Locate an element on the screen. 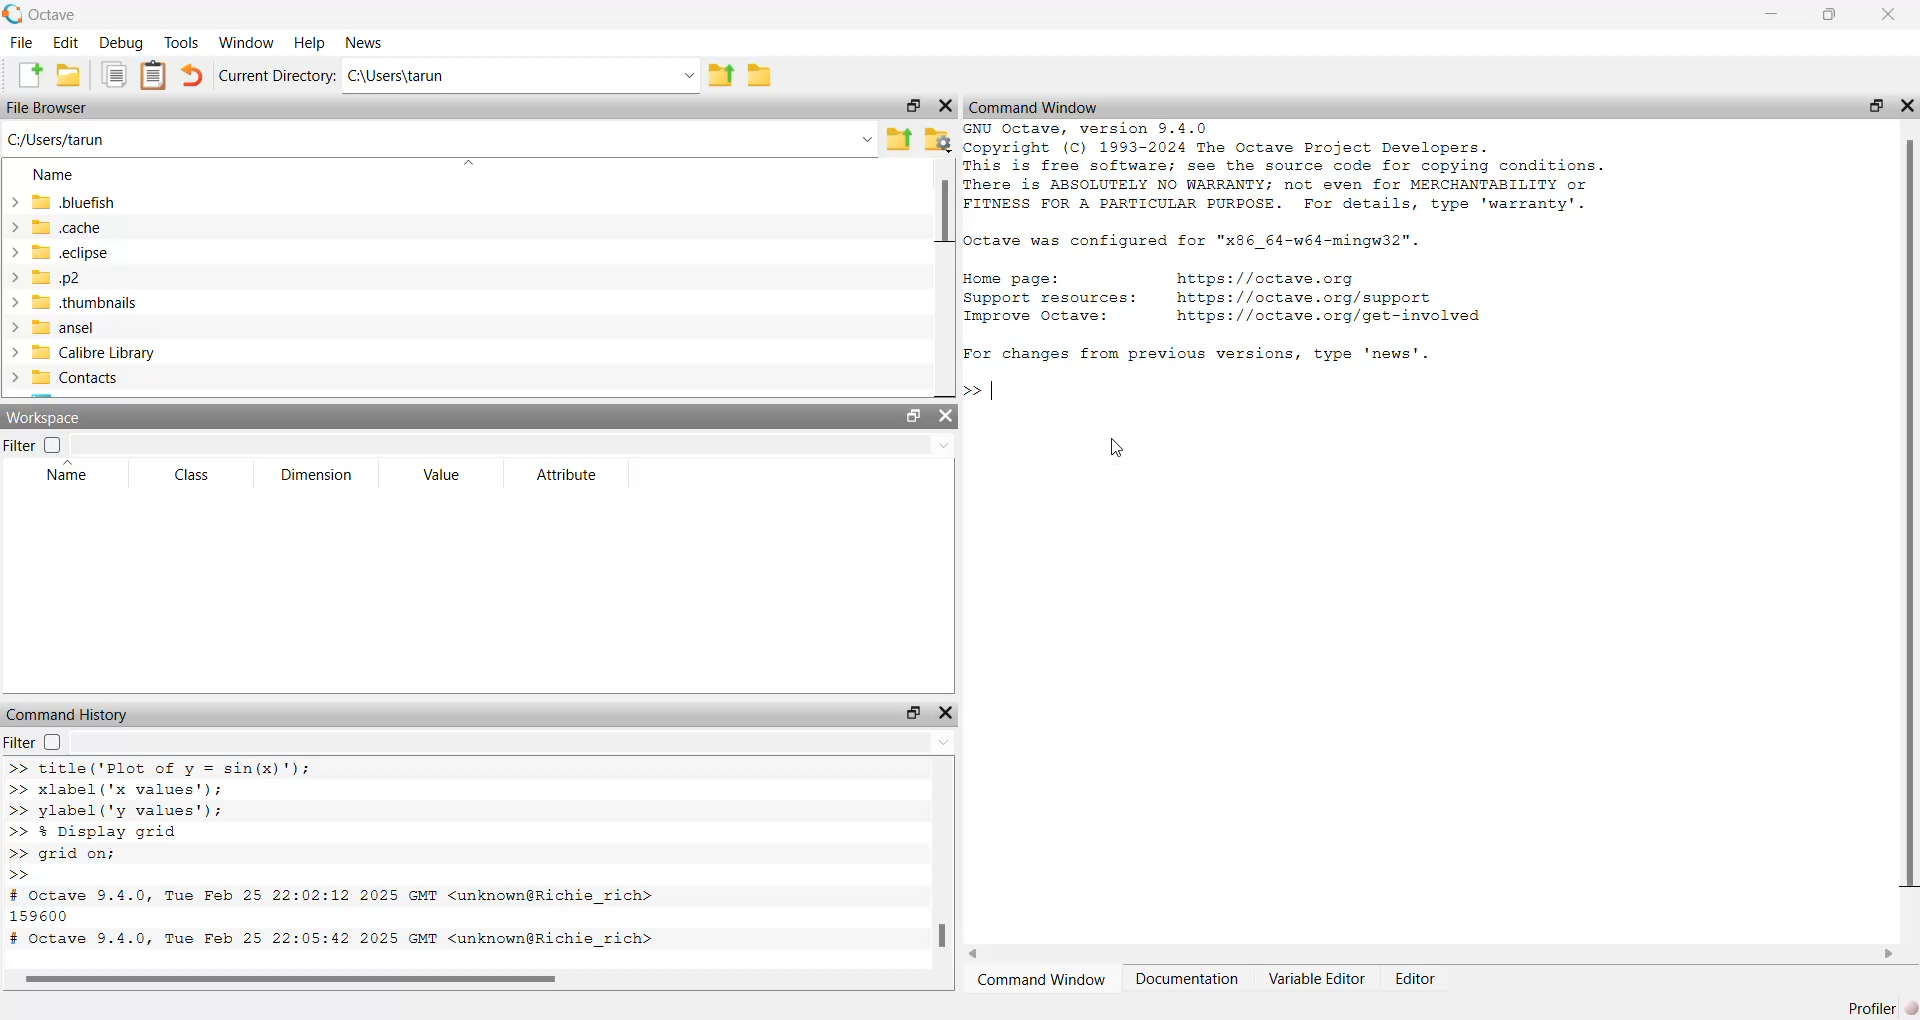  Filter checkbox is located at coordinates (35, 444).